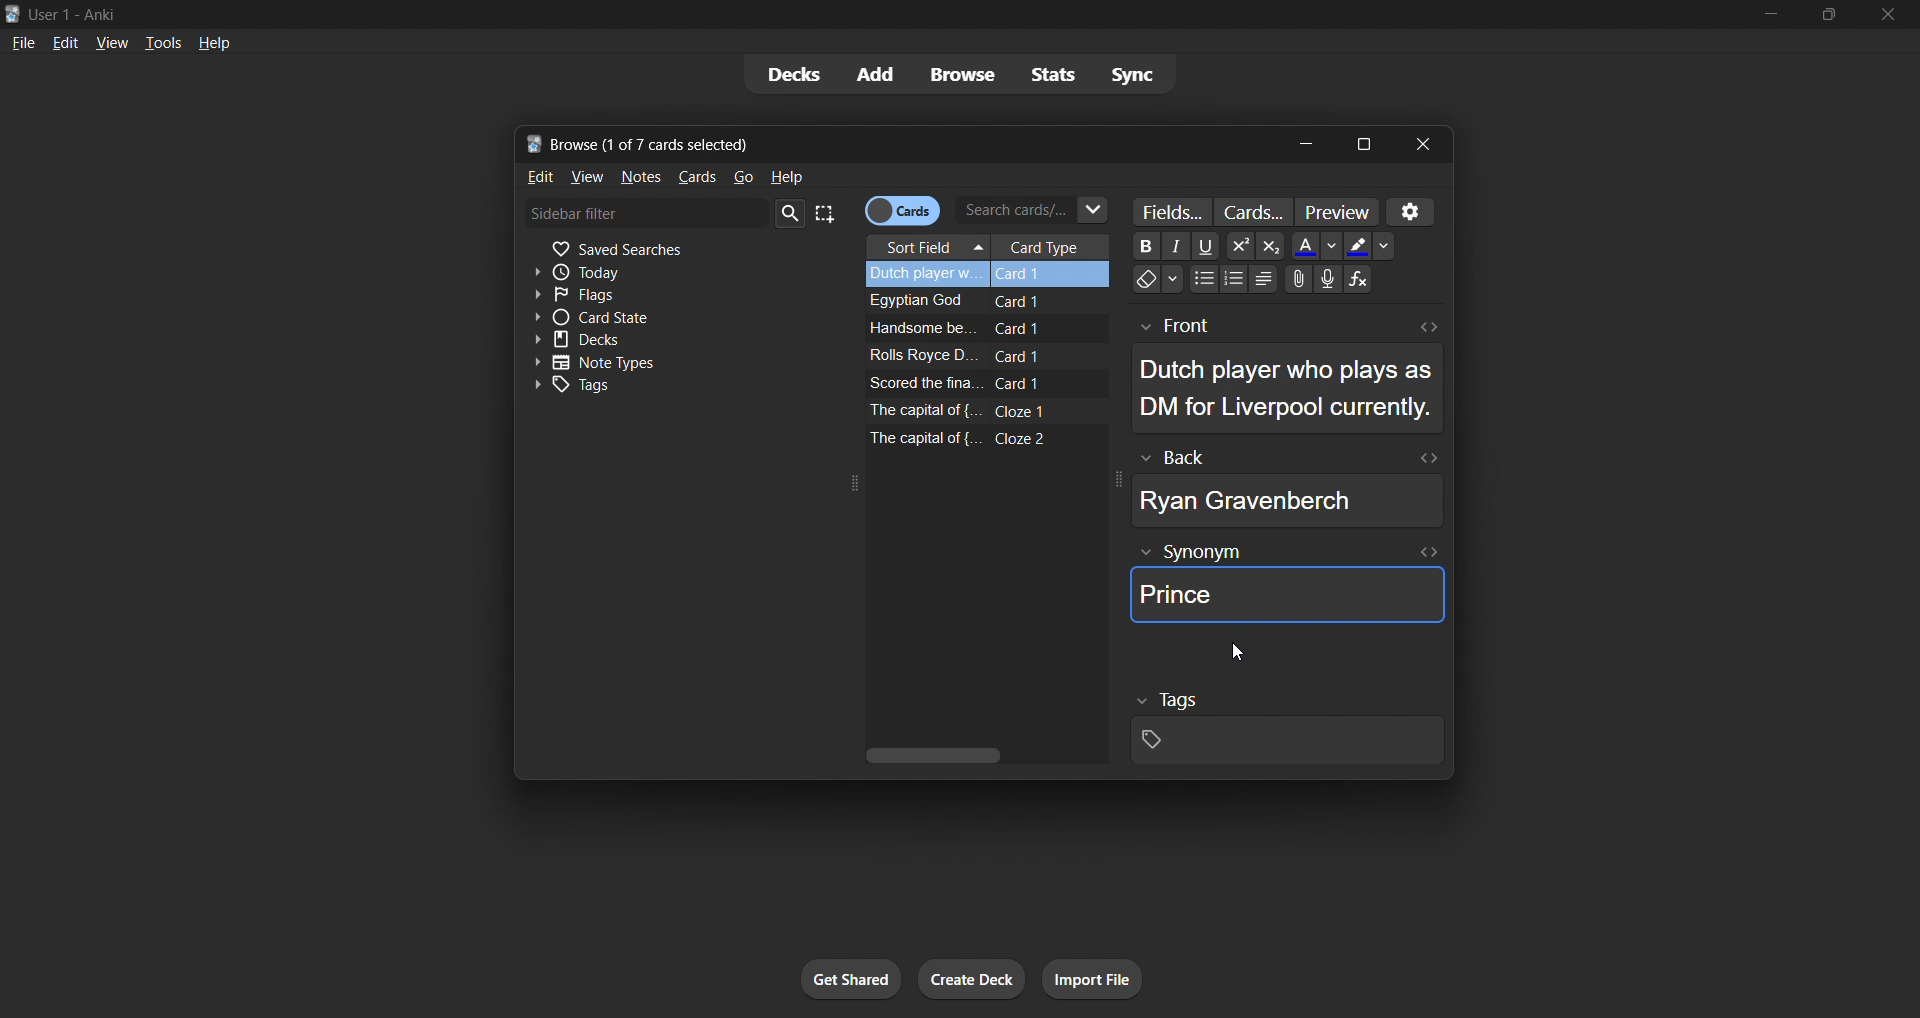 This screenshot has height=1018, width=1920. I want to click on create deck, so click(976, 982).